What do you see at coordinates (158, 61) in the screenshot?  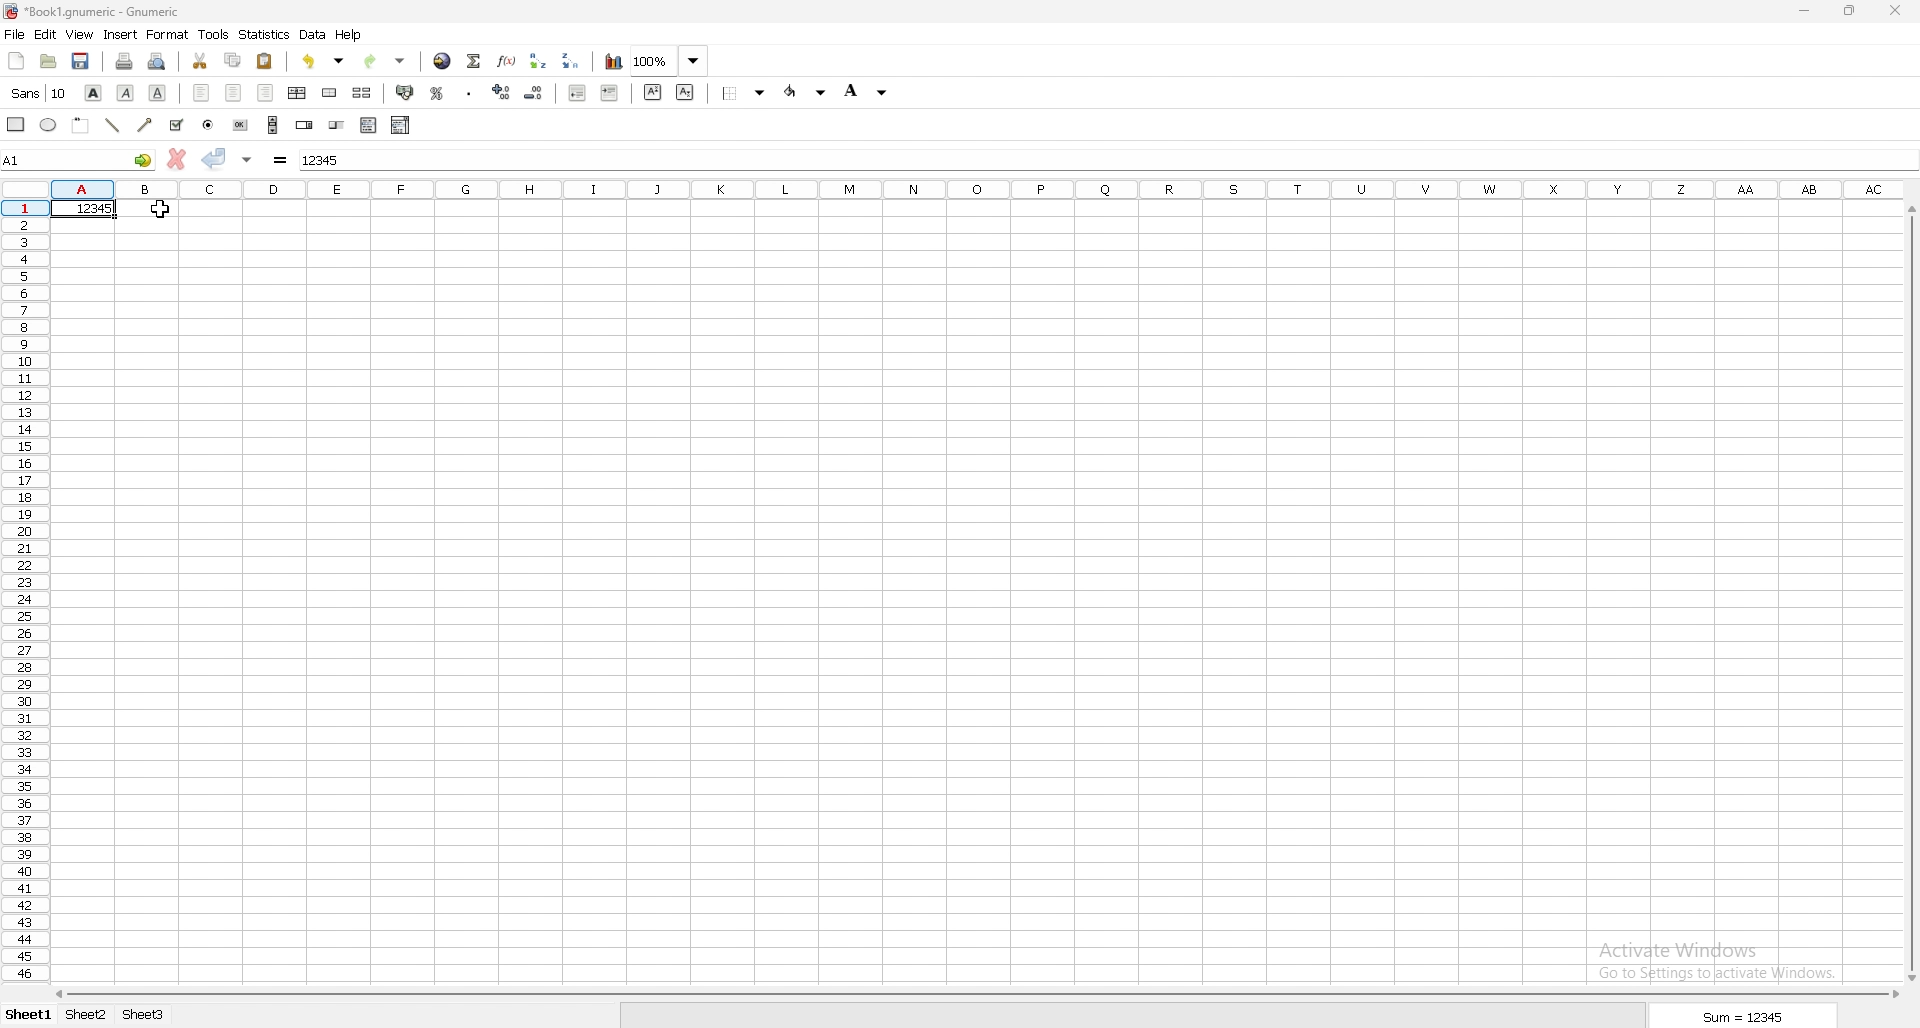 I see `print preview` at bounding box center [158, 61].